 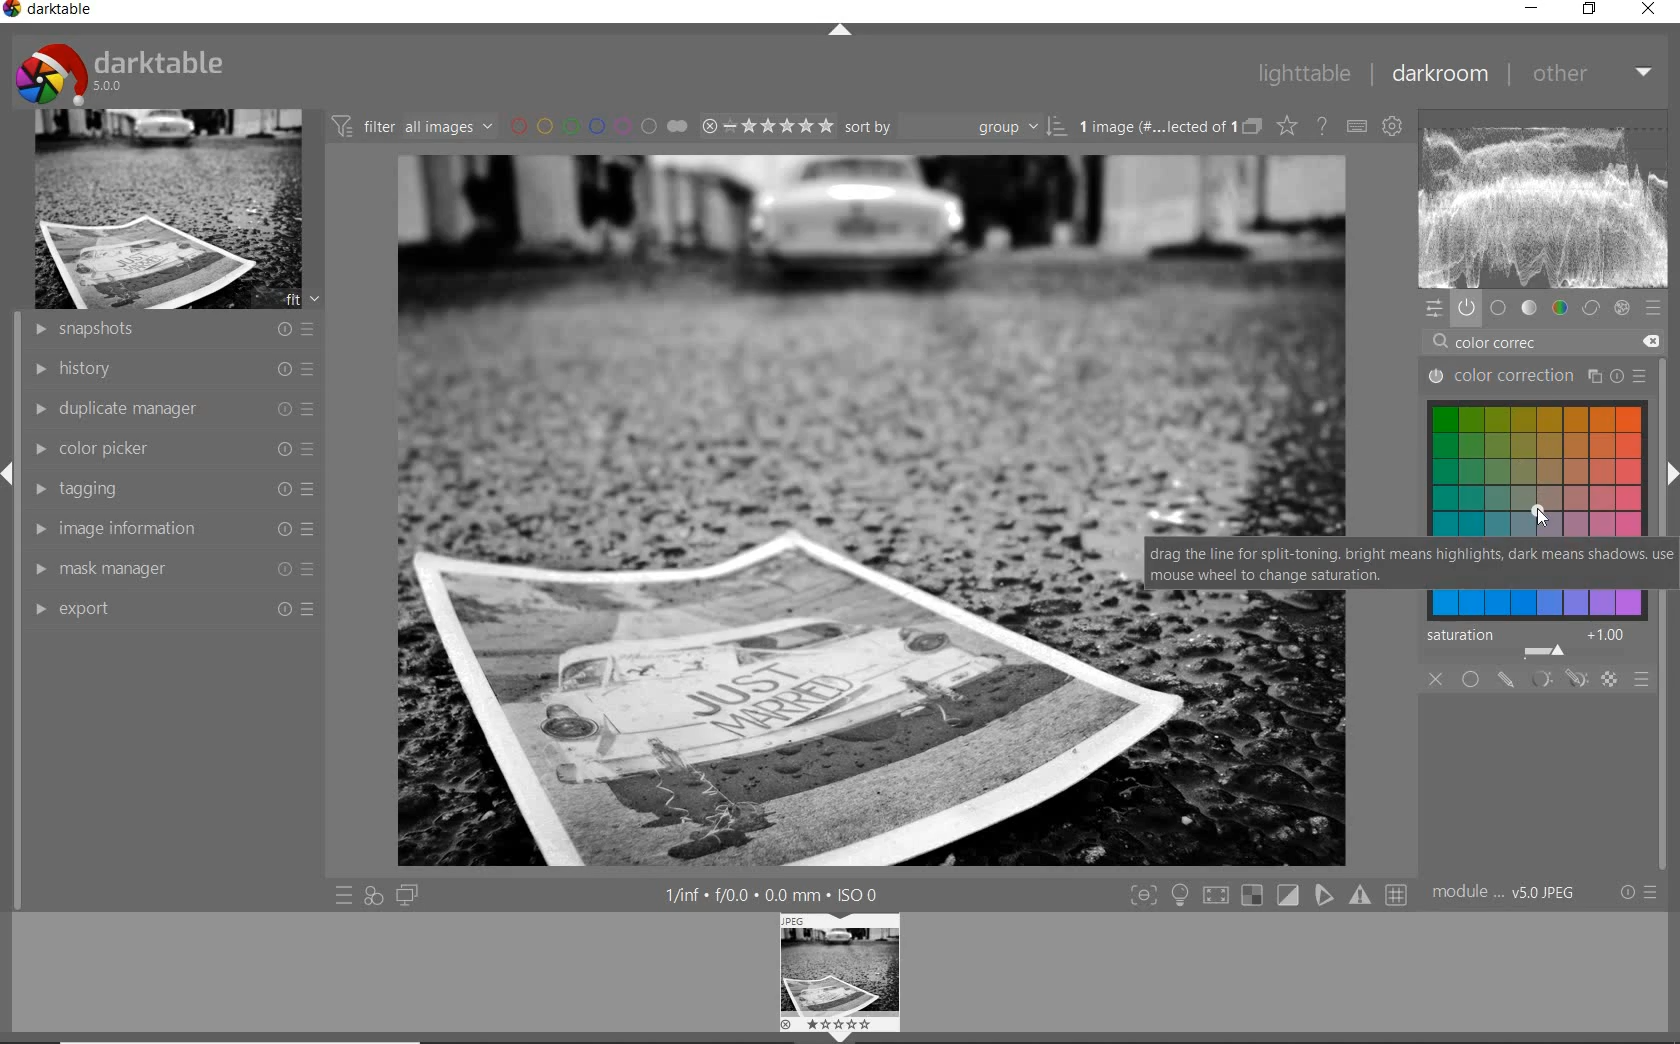 What do you see at coordinates (1532, 643) in the screenshot?
I see `saturation` at bounding box center [1532, 643].